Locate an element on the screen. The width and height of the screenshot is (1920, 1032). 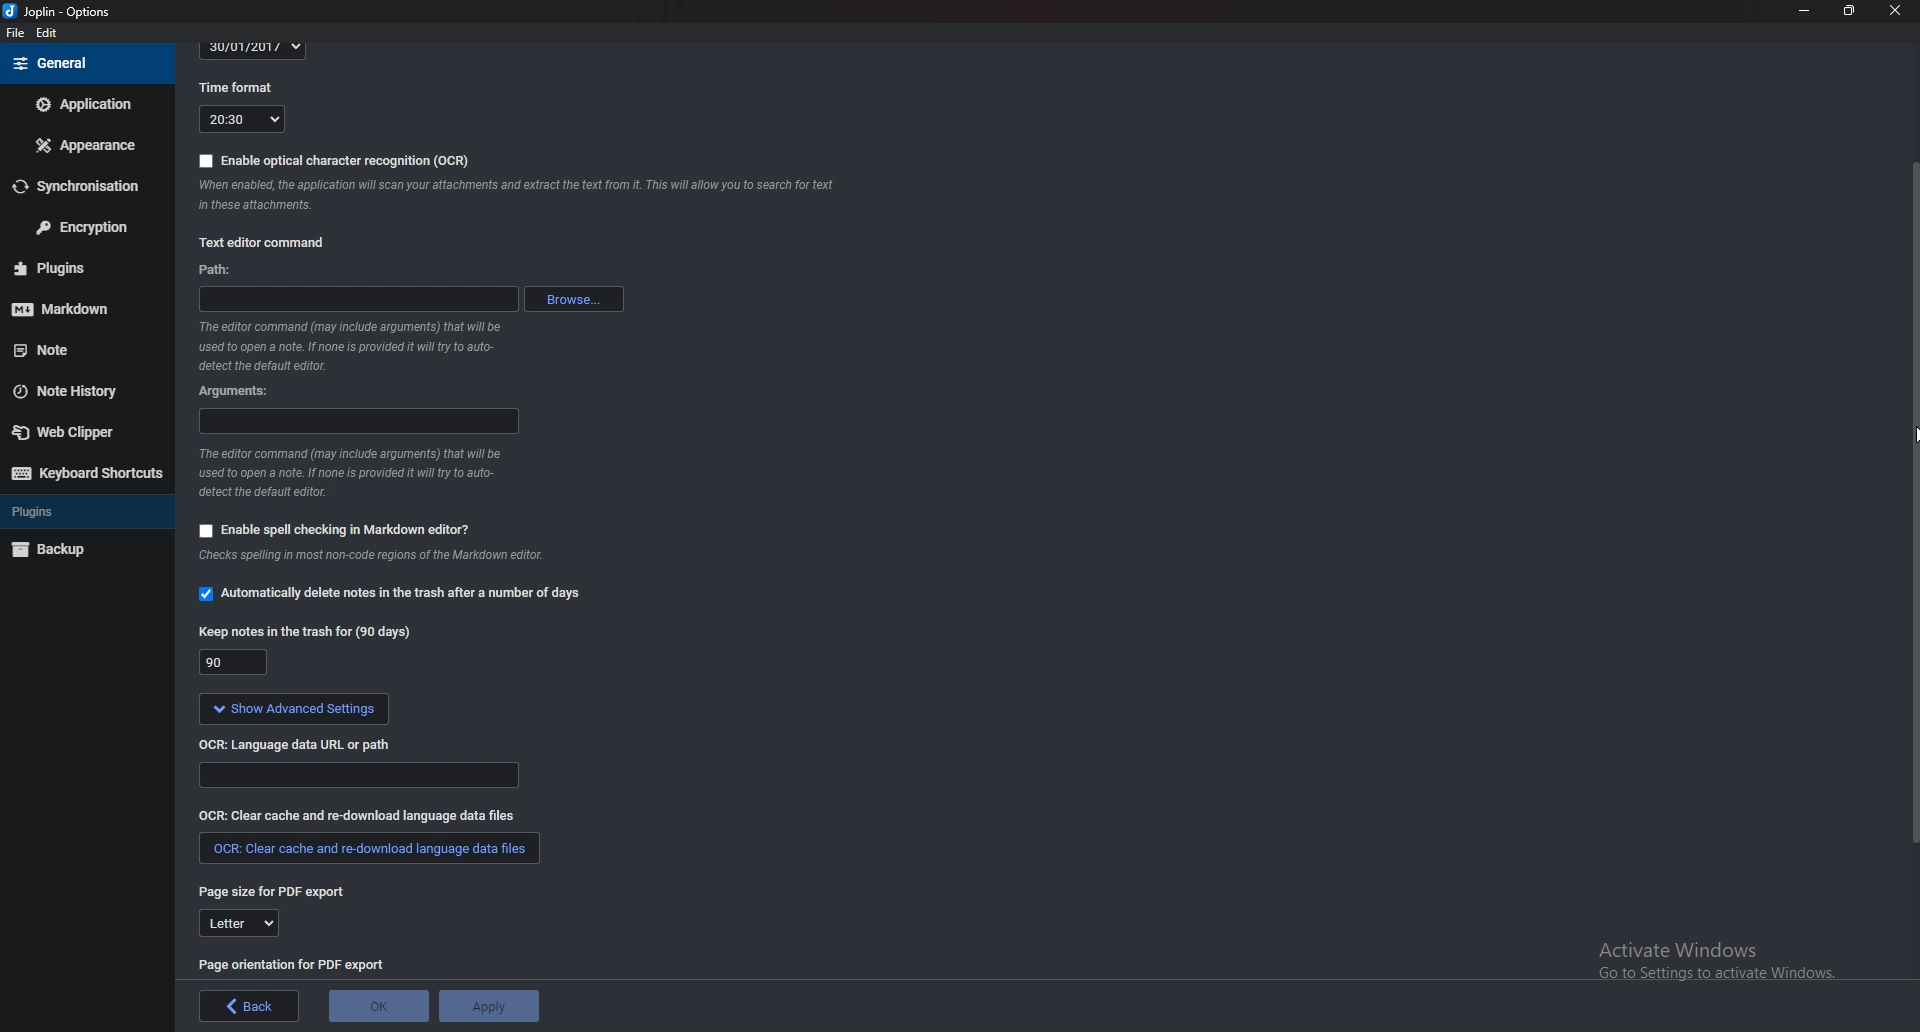
note is located at coordinates (75, 351).